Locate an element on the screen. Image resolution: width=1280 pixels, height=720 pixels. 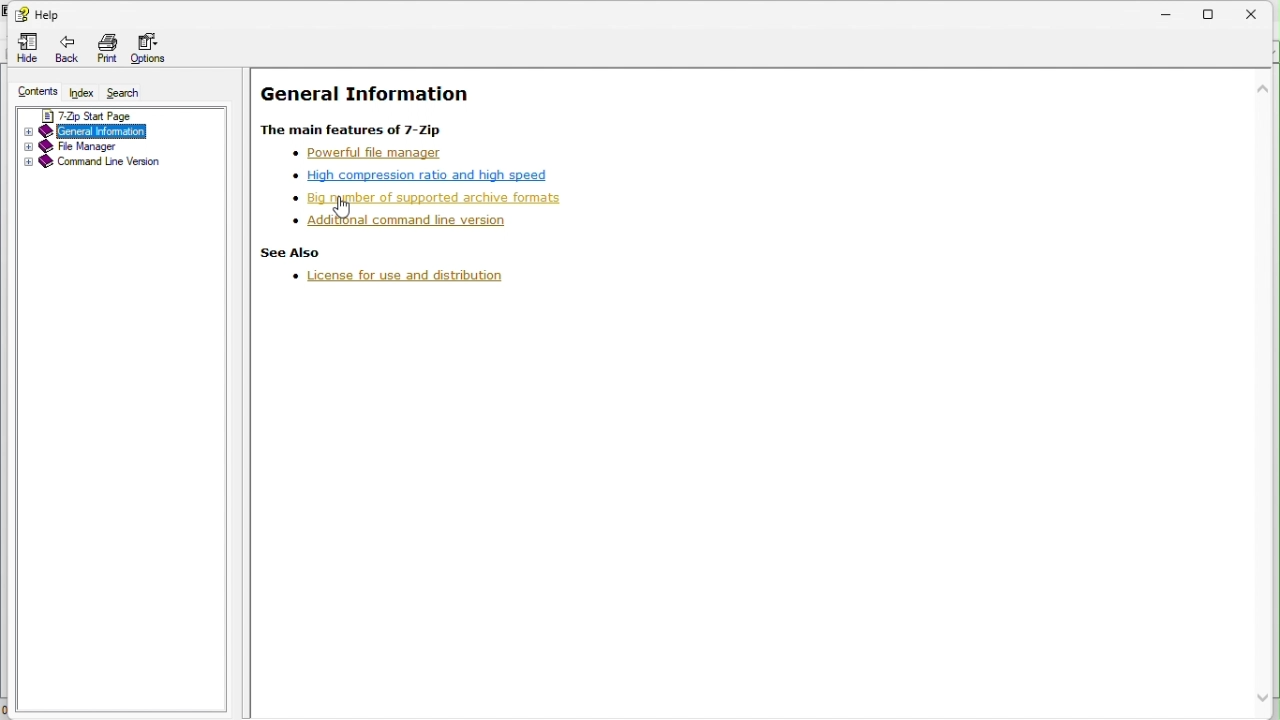
Index is located at coordinates (86, 92).